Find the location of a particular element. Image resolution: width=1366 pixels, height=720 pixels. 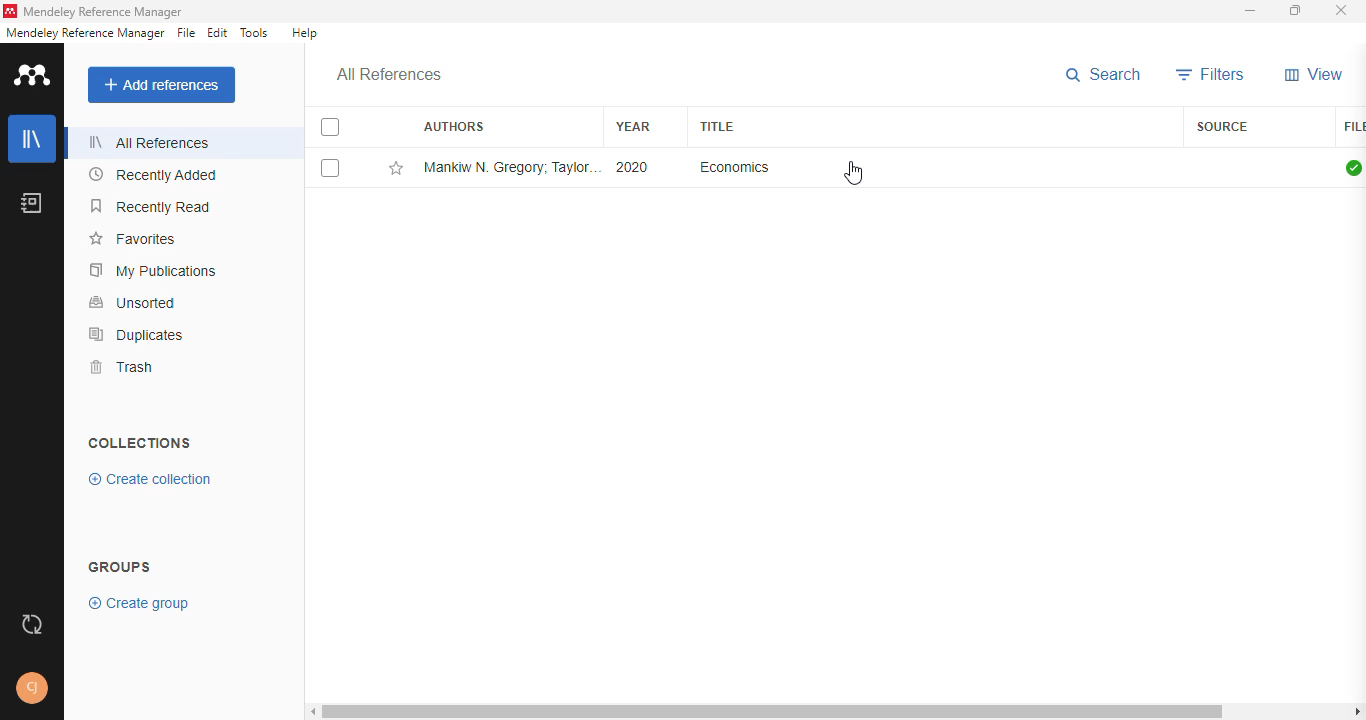

sync is located at coordinates (32, 626).